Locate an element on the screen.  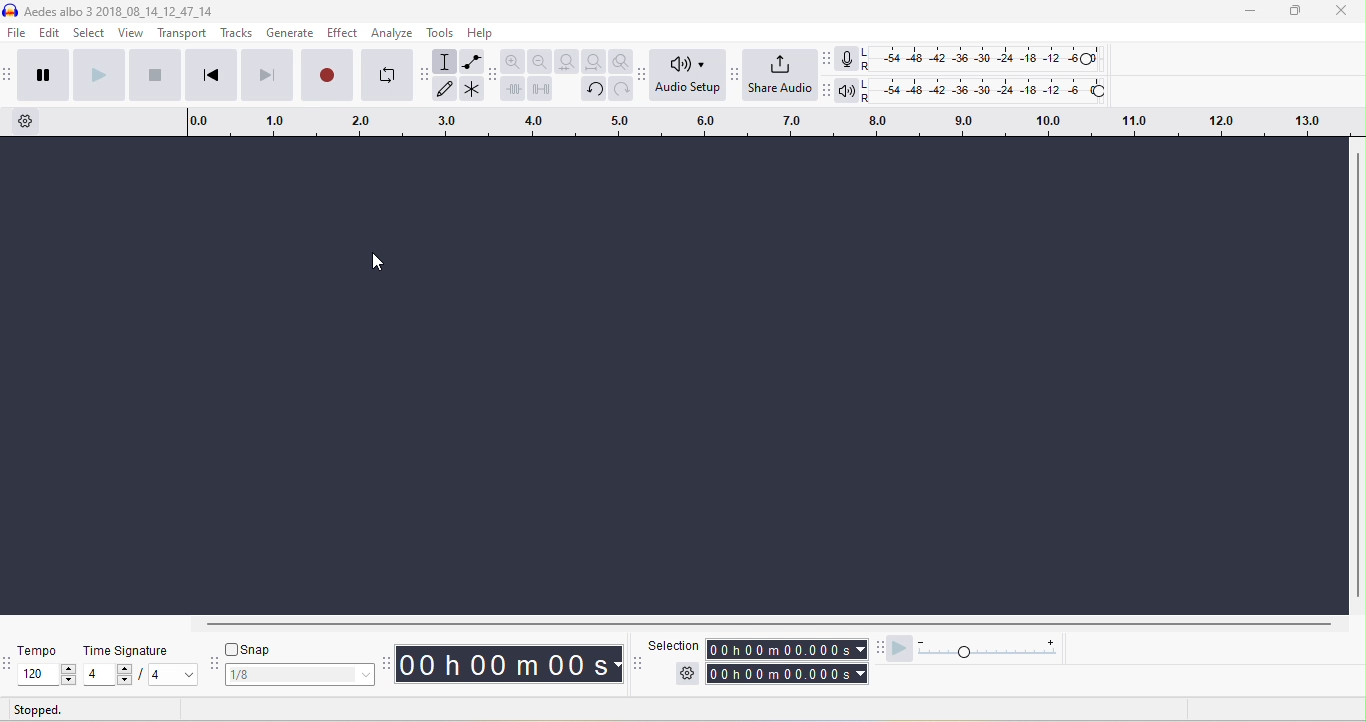
record is located at coordinates (326, 73).